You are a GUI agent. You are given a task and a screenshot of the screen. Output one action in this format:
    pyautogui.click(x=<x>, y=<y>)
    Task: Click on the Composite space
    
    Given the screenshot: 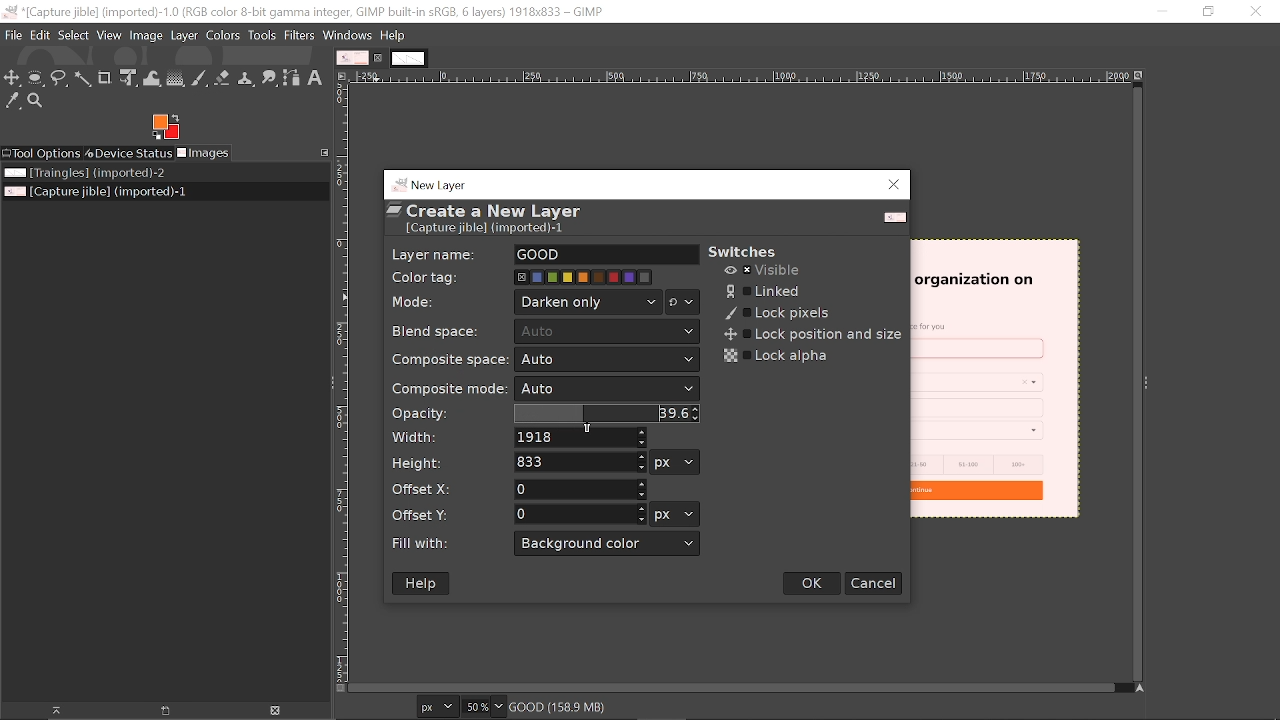 What is the action you would take?
    pyautogui.click(x=606, y=361)
    